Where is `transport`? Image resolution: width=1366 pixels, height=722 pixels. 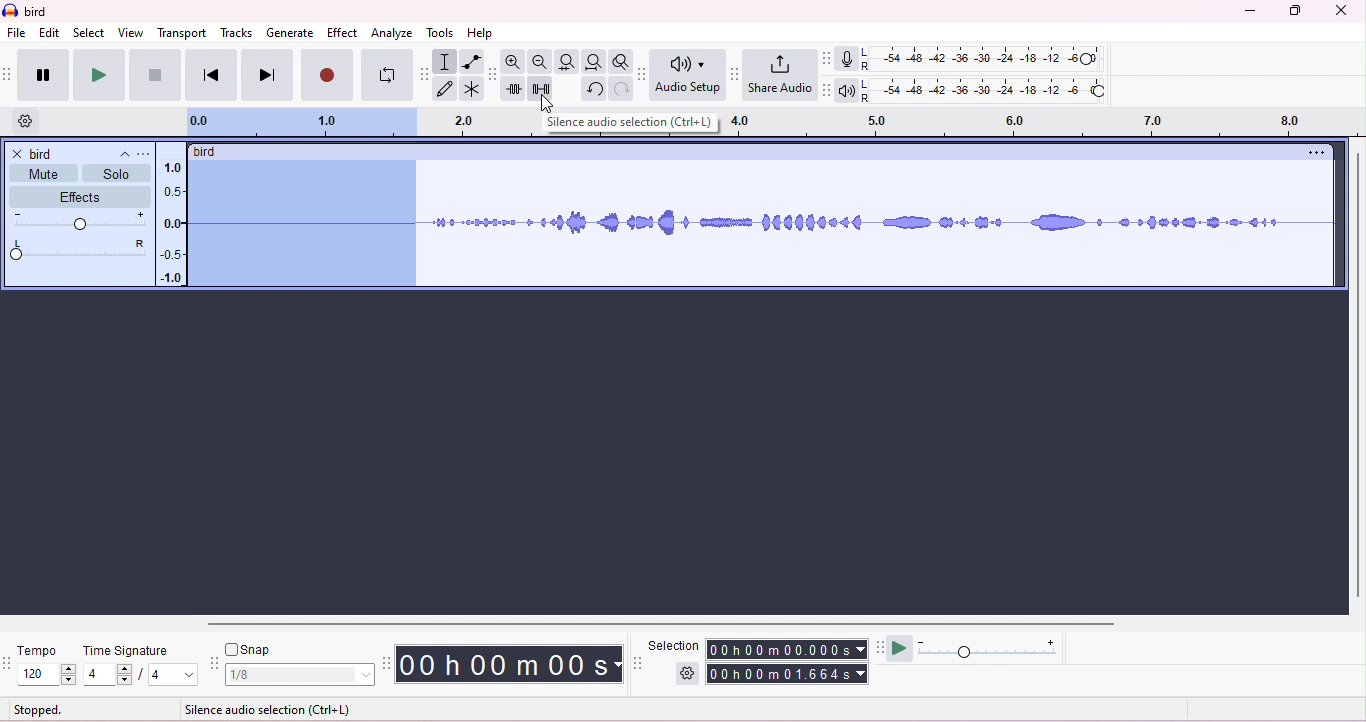 transport is located at coordinates (183, 34).